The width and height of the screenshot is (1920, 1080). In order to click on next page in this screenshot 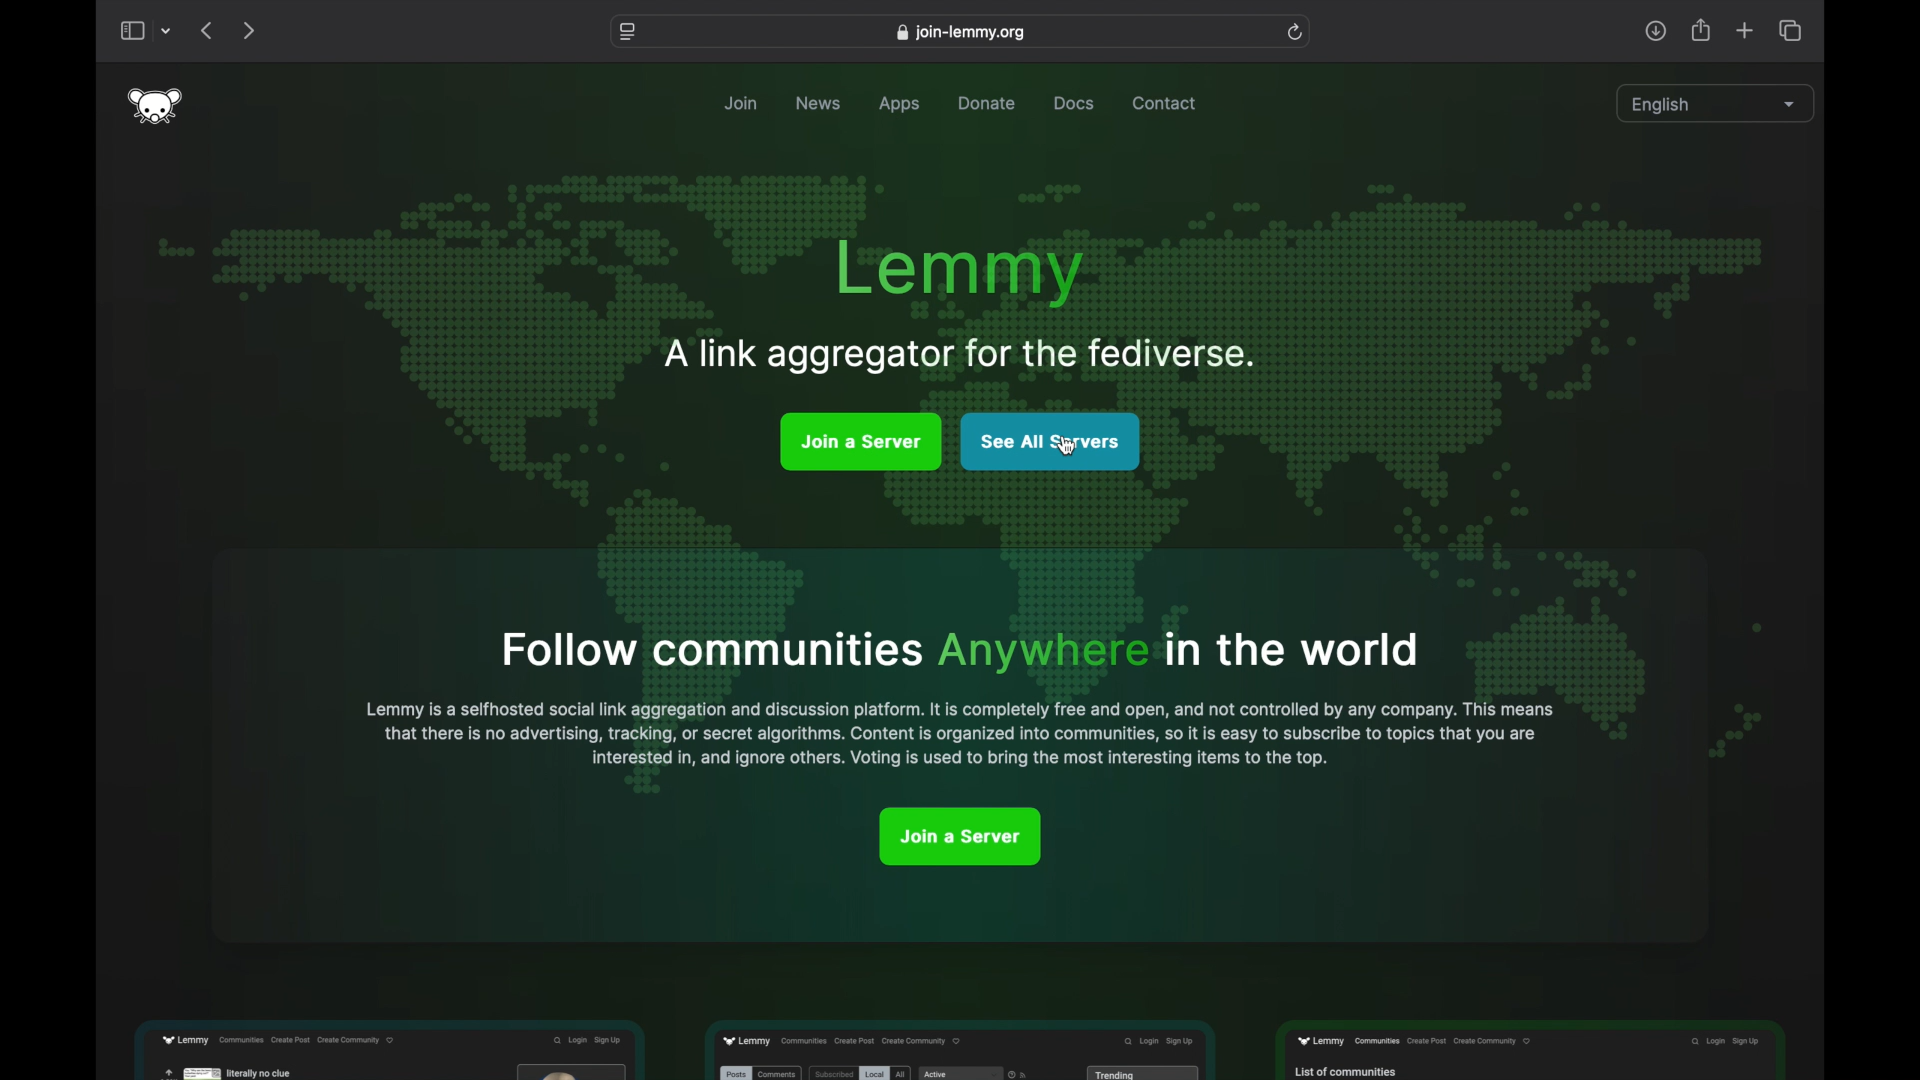, I will do `click(250, 30)`.